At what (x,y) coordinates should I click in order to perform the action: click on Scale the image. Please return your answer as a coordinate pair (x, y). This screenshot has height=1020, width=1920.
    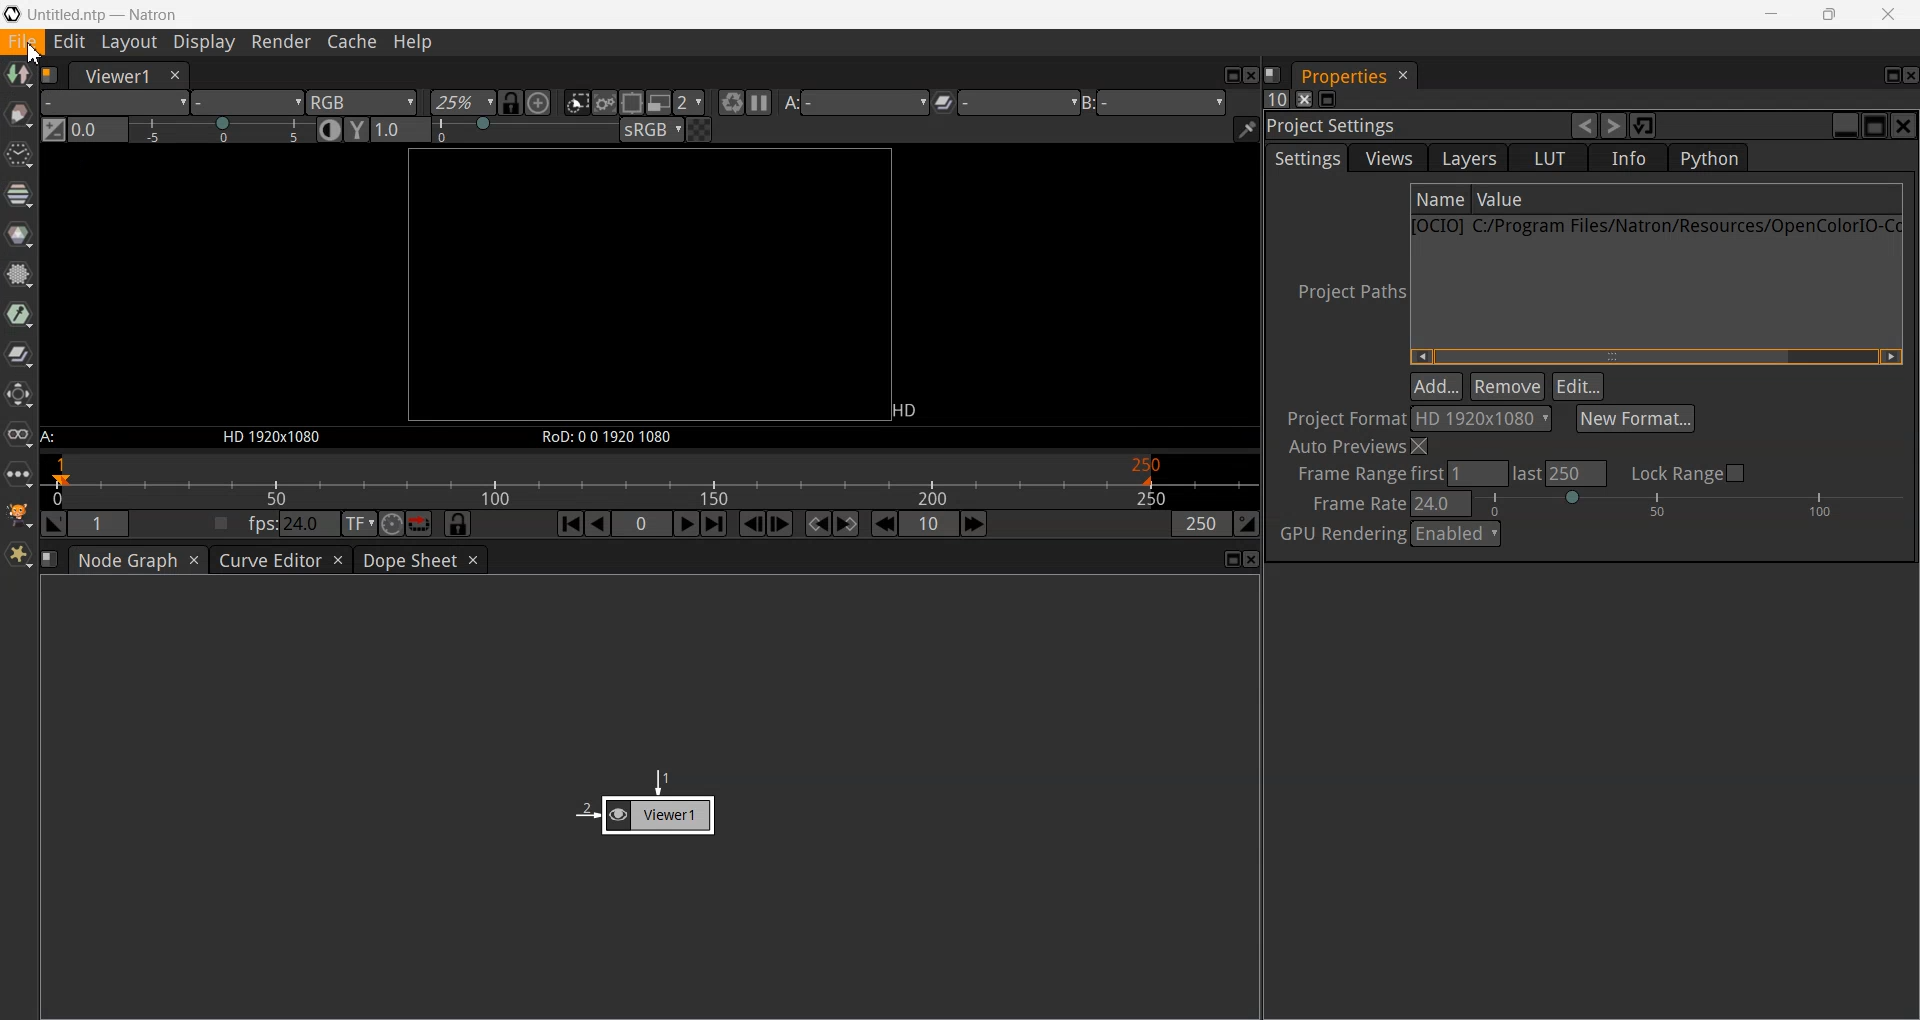
    Looking at the image, I should click on (539, 102).